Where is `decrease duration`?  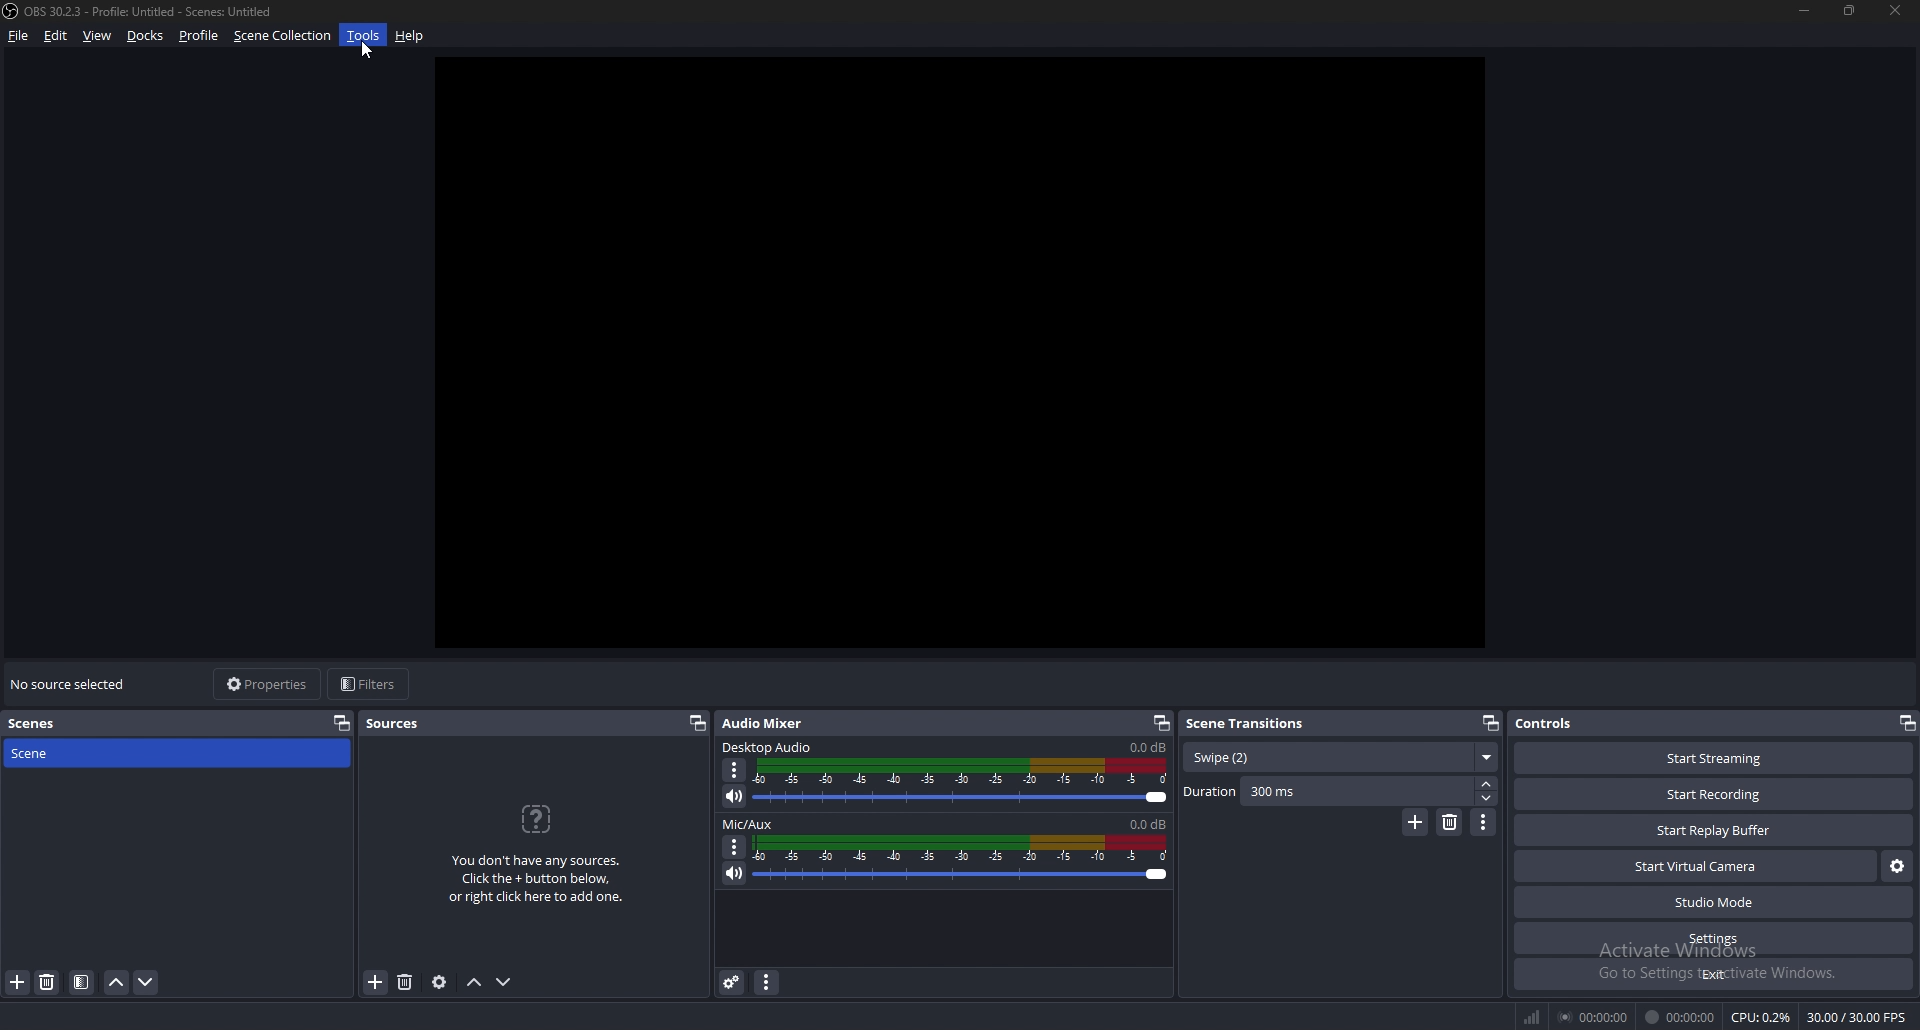
decrease duration is located at coordinates (1489, 798).